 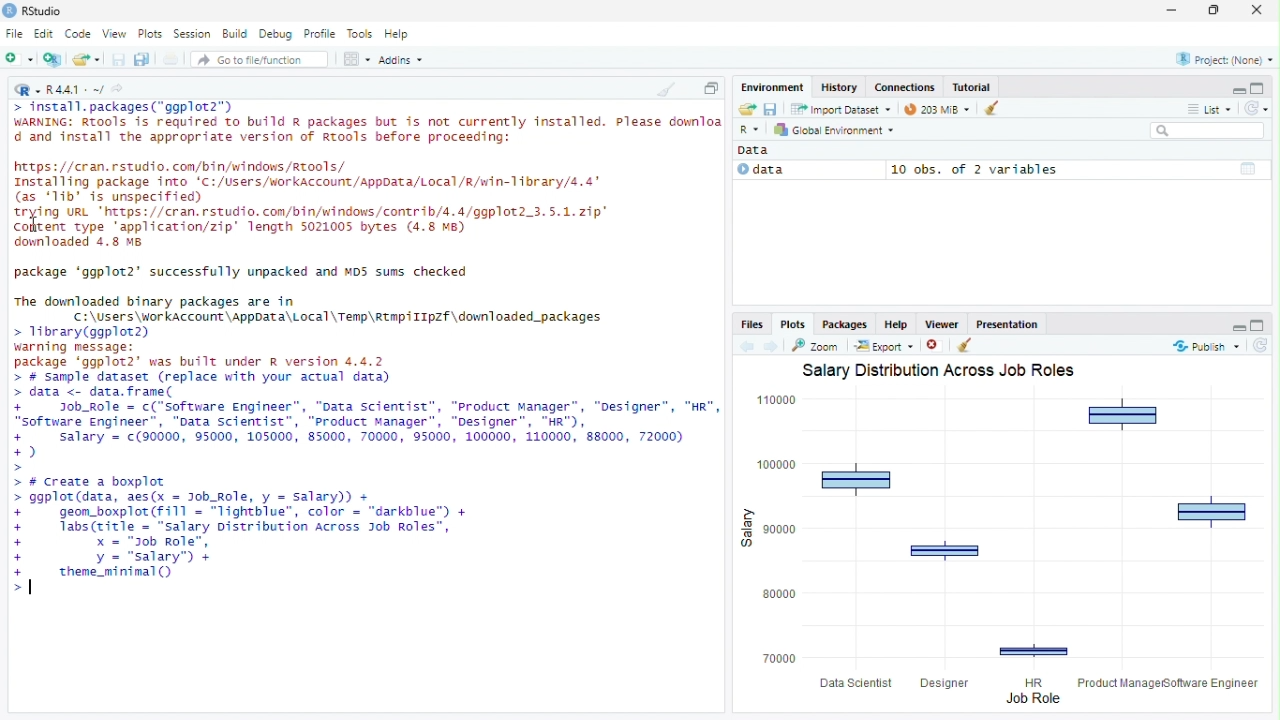 I want to click on Edit, so click(x=45, y=34).